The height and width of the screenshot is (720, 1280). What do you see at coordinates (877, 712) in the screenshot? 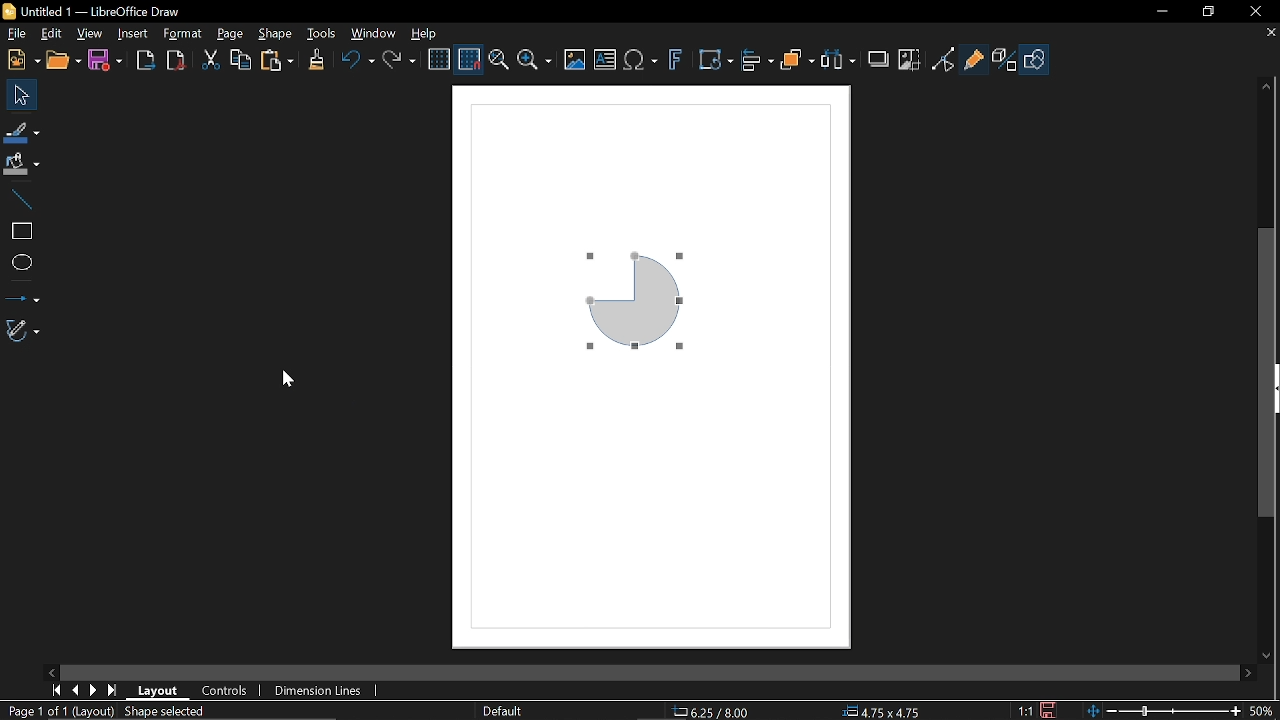
I see `4.75x4.75 (Object Size)` at bounding box center [877, 712].